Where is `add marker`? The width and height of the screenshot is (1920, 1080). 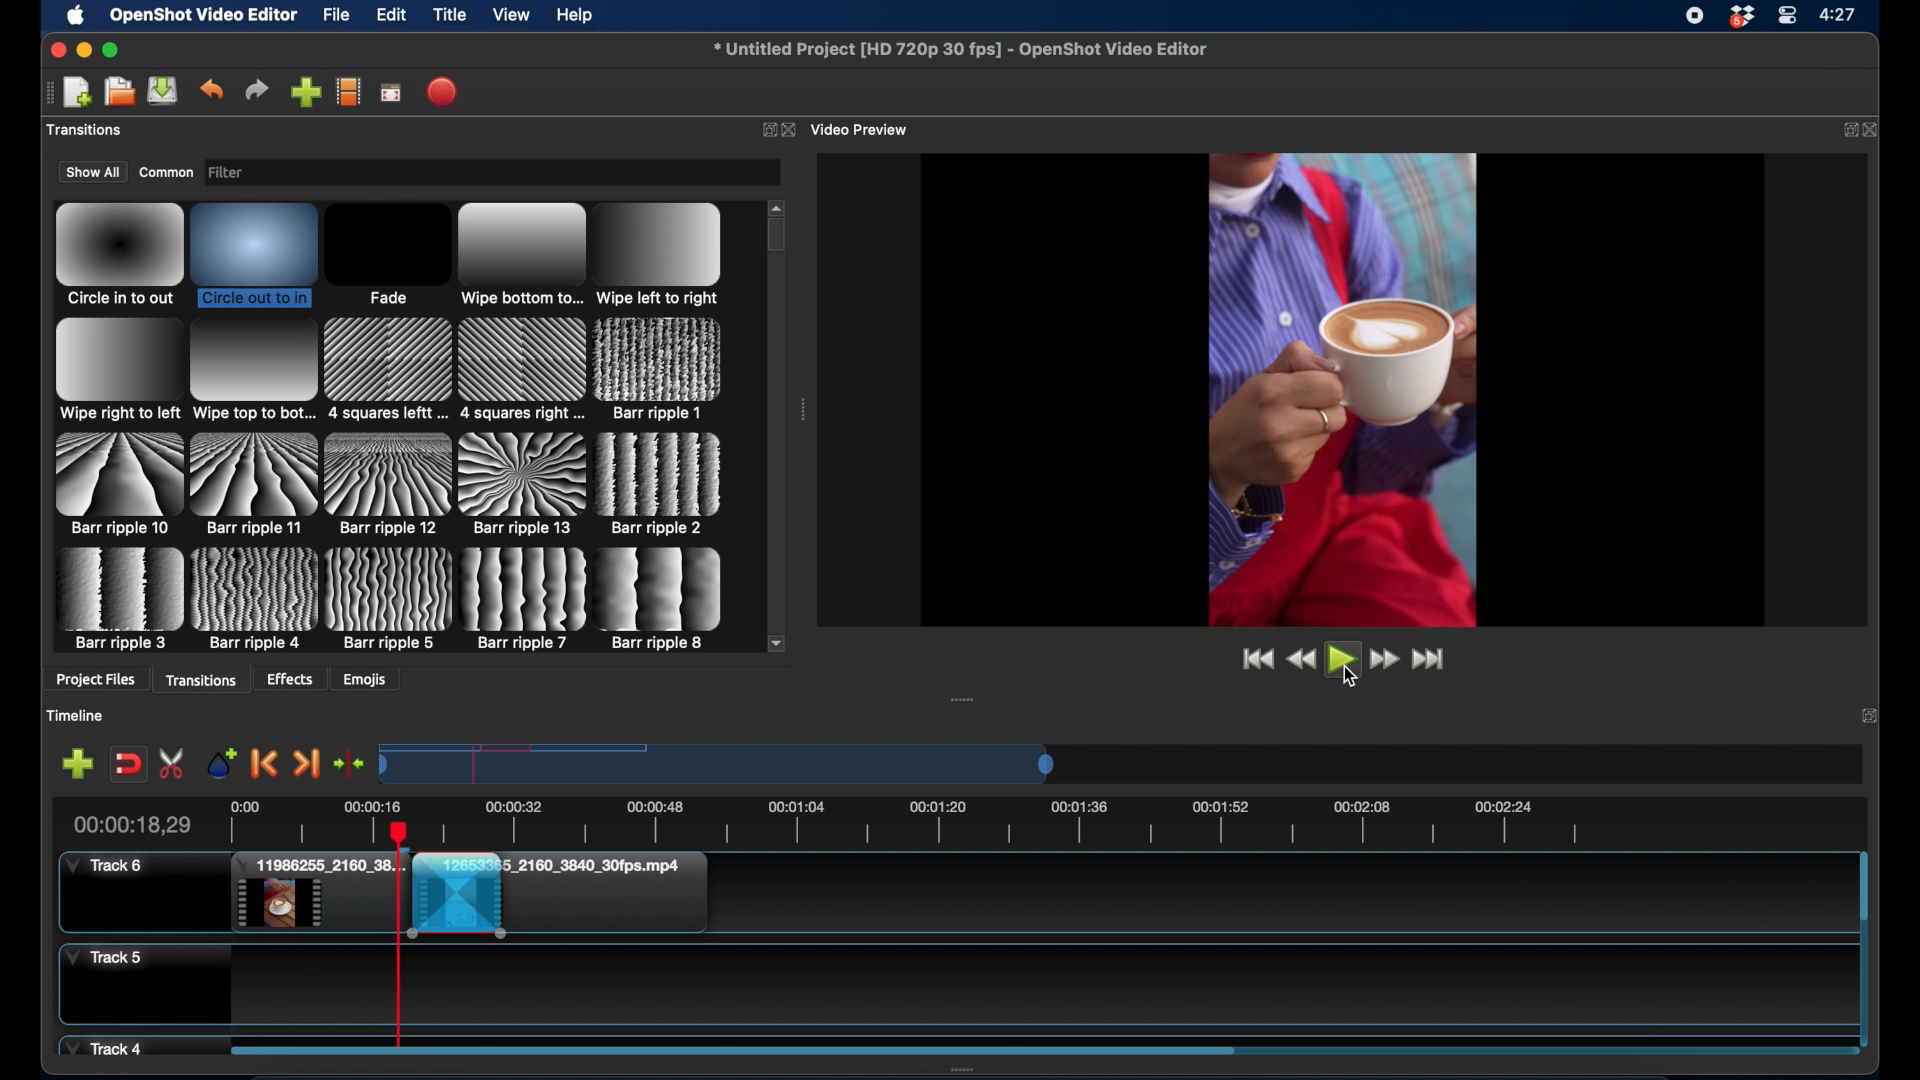
add marker is located at coordinates (222, 762).